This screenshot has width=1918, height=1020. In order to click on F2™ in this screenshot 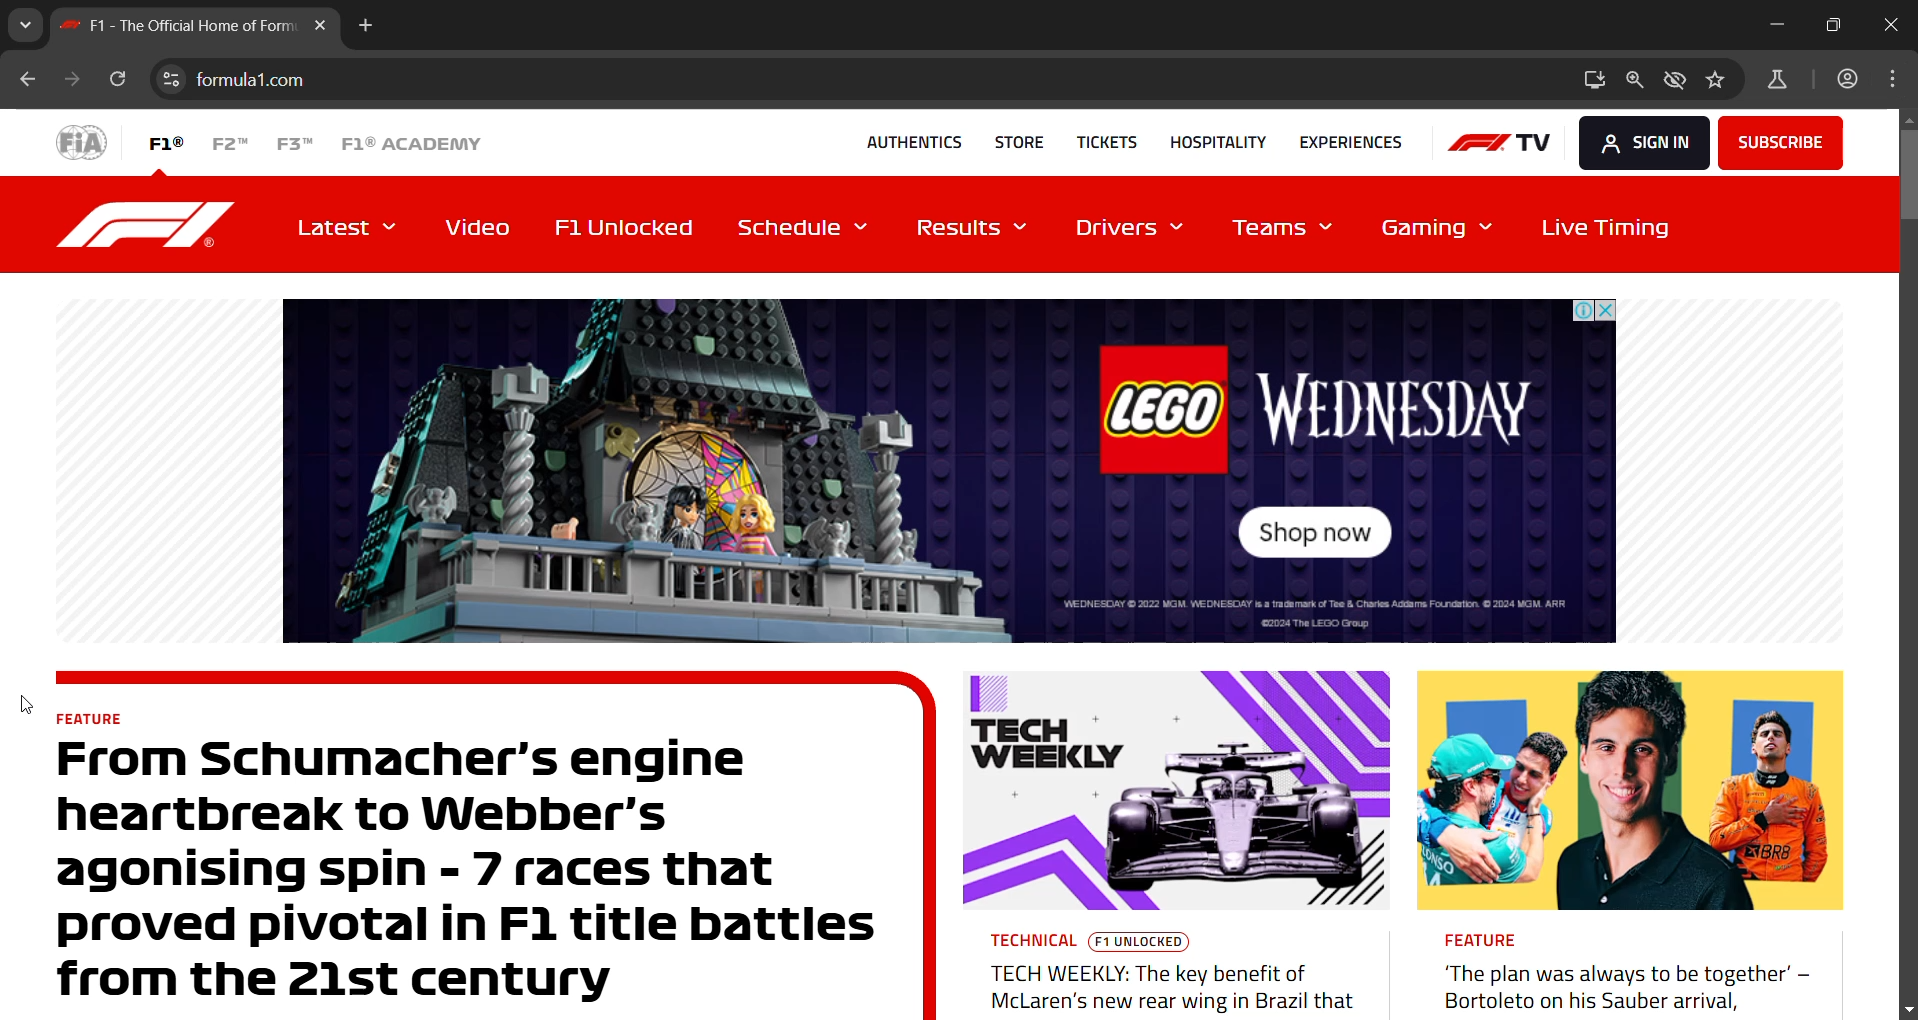, I will do `click(229, 142)`.